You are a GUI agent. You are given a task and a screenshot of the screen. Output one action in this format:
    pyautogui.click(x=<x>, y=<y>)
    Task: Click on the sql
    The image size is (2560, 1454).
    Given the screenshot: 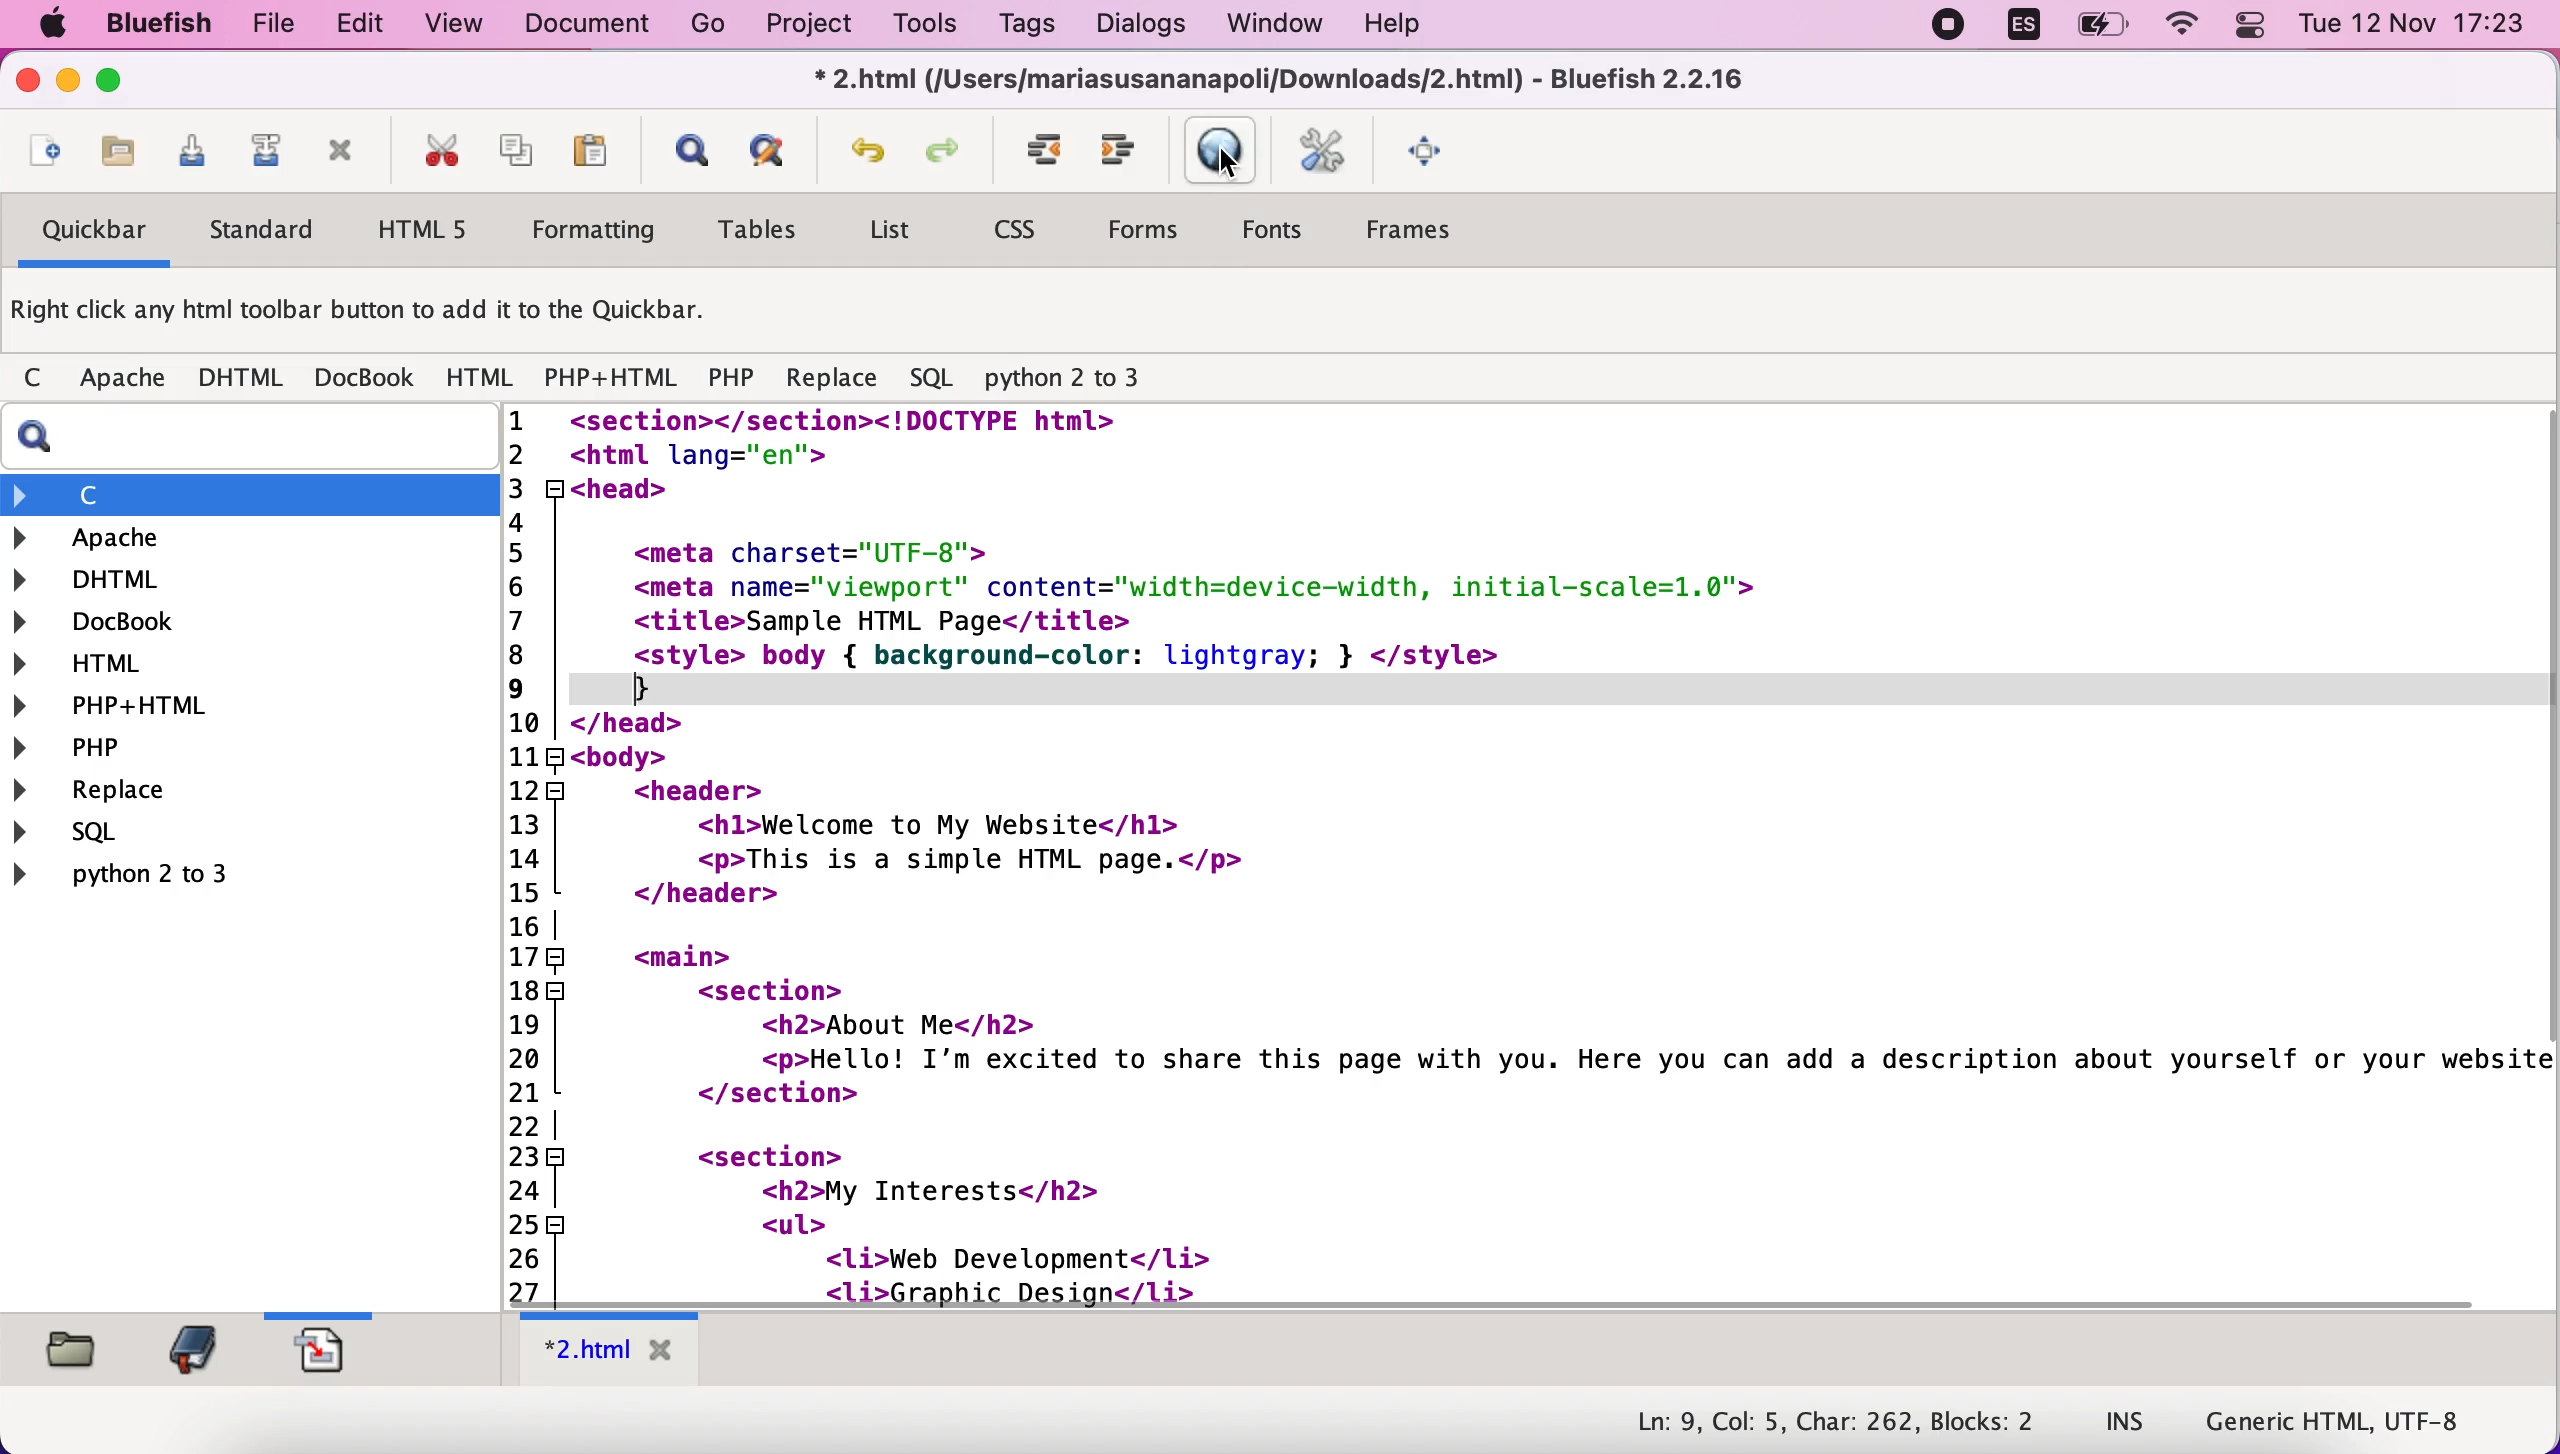 What is the action you would take?
    pyautogui.click(x=153, y=837)
    